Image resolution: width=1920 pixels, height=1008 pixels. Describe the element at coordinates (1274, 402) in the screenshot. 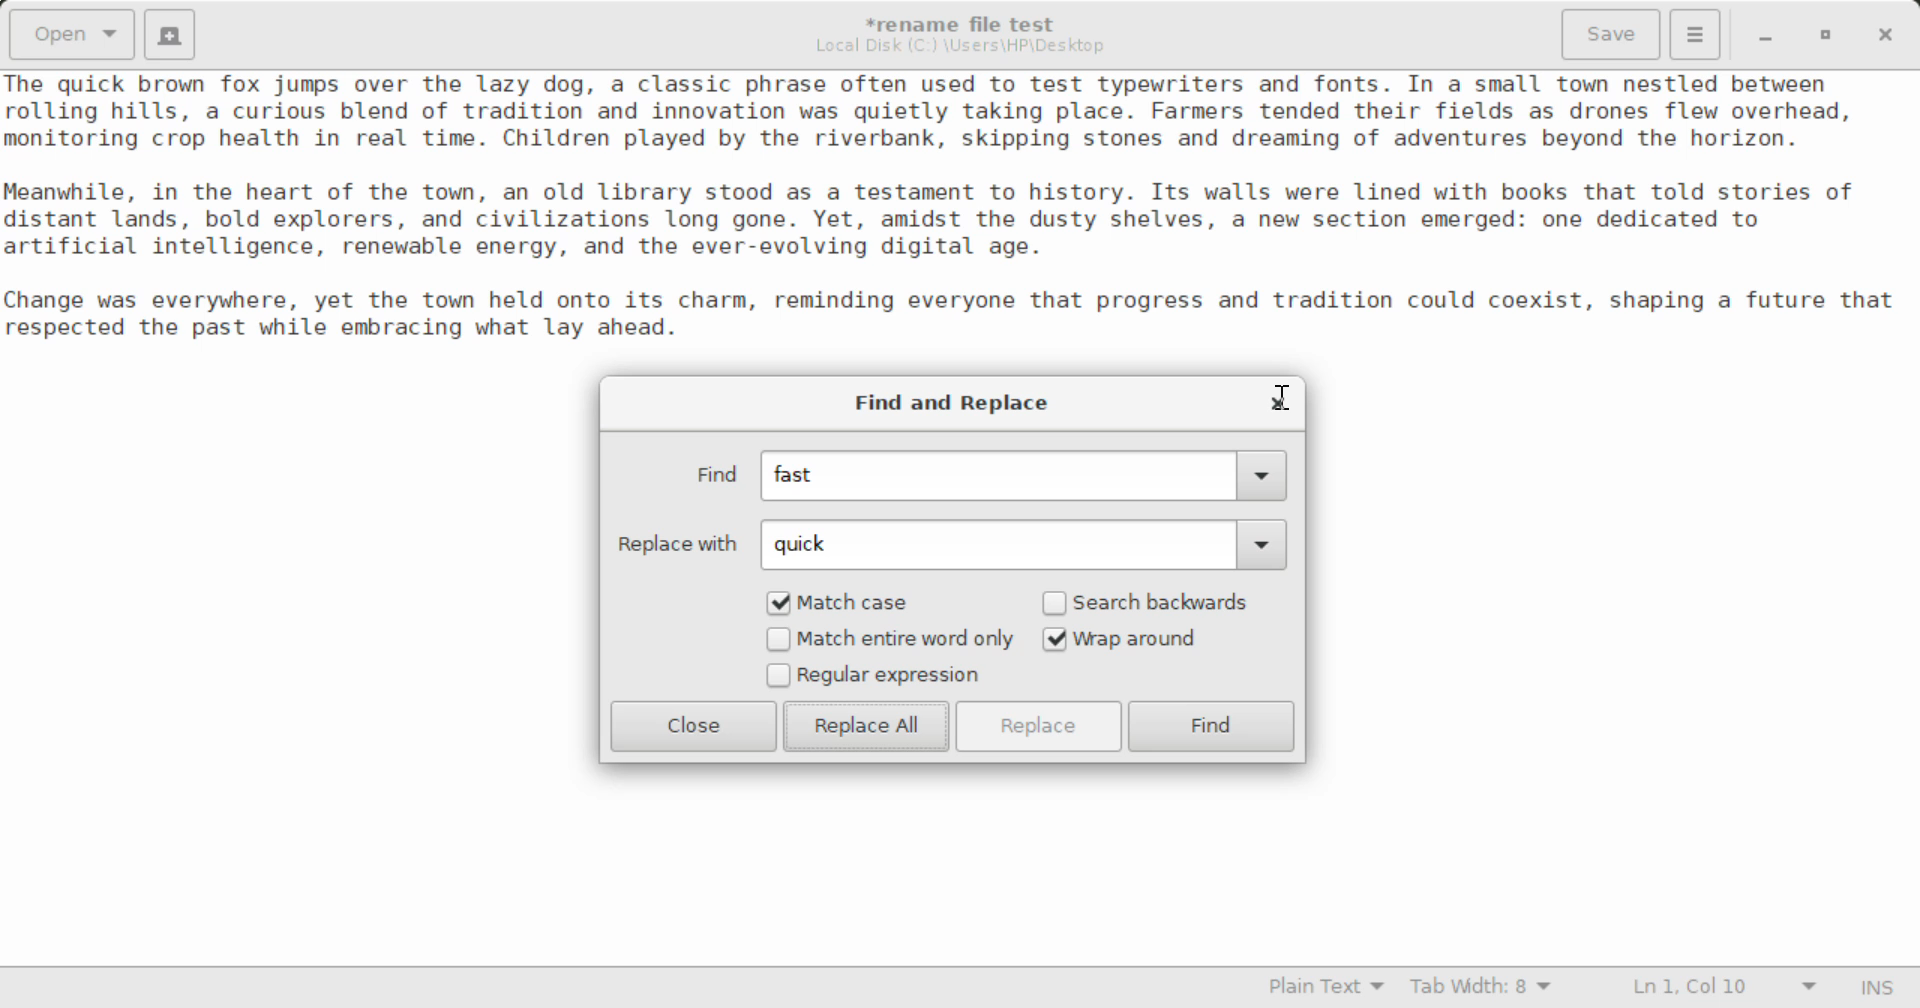

I see `Close Window` at that location.